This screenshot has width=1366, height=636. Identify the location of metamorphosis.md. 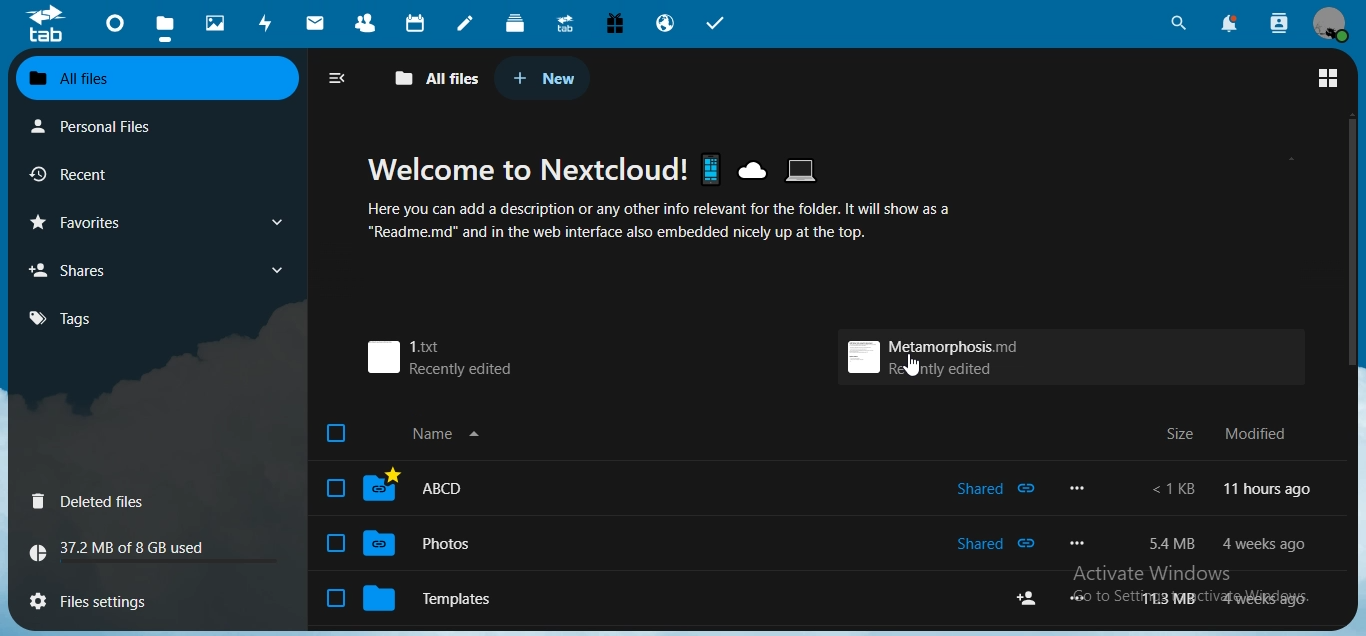
(940, 355).